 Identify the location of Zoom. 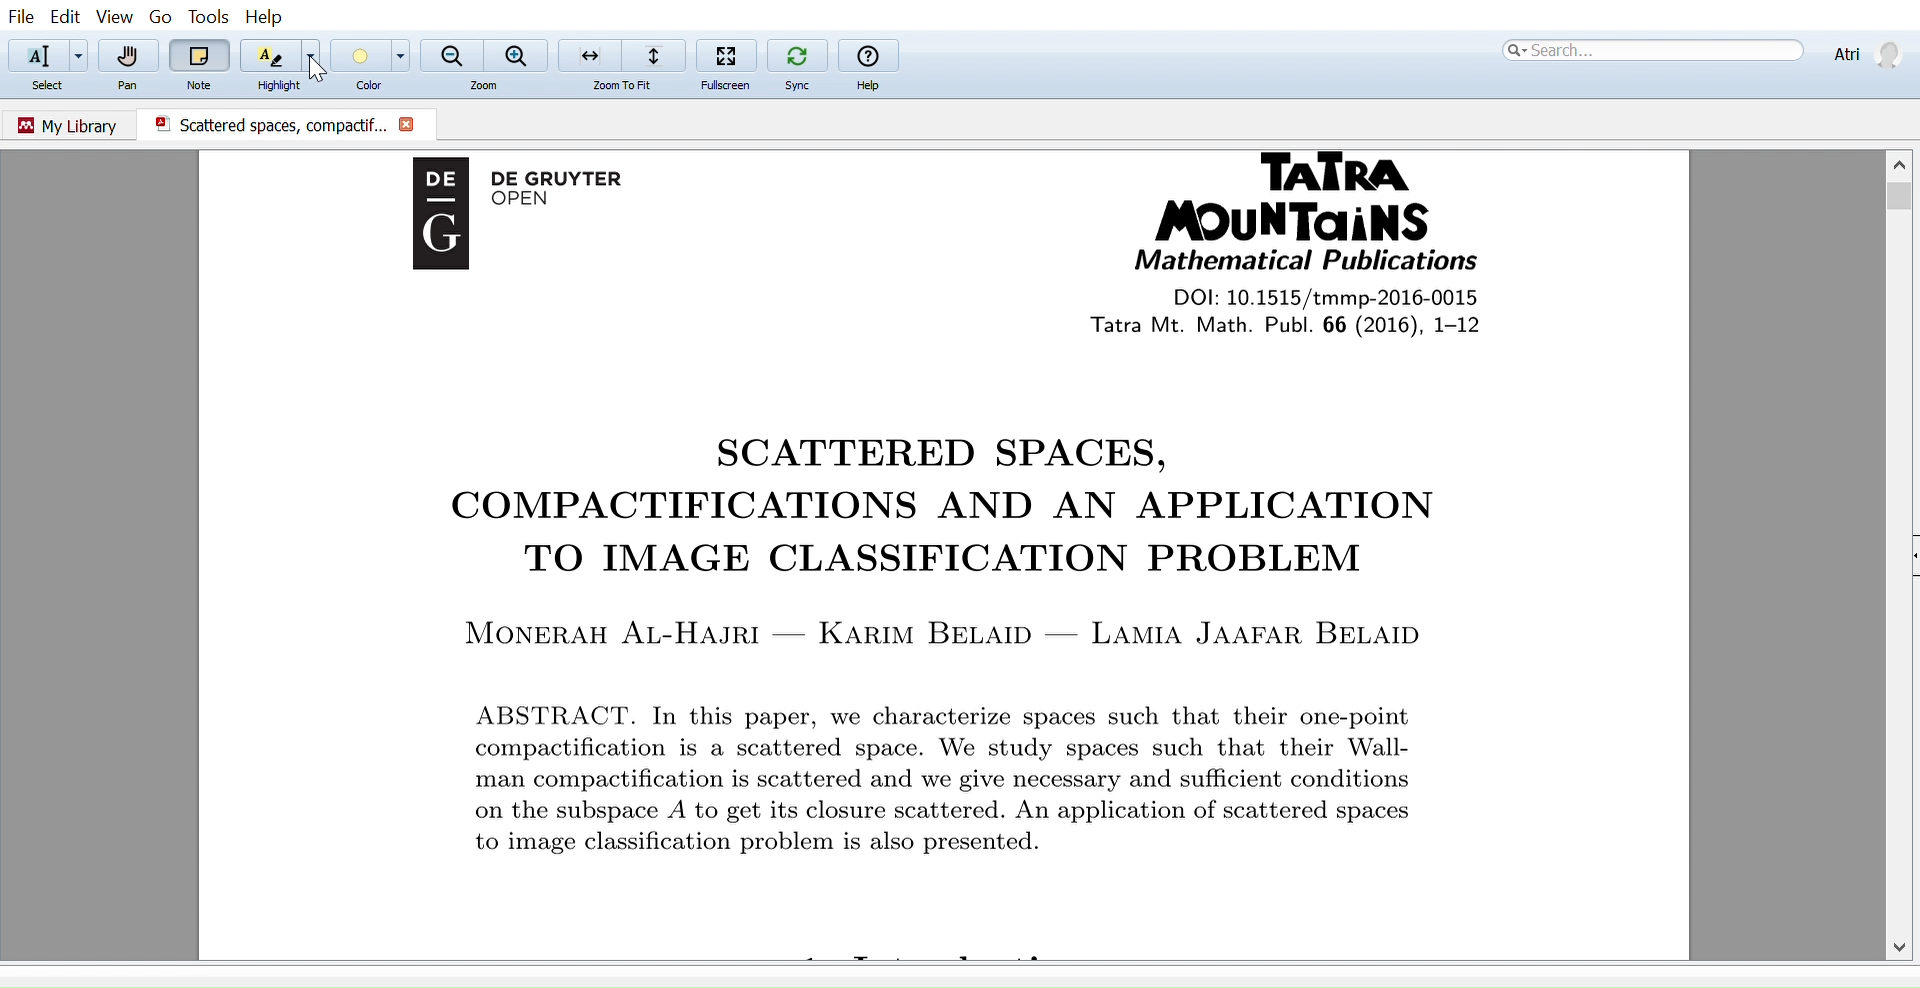
(489, 86).